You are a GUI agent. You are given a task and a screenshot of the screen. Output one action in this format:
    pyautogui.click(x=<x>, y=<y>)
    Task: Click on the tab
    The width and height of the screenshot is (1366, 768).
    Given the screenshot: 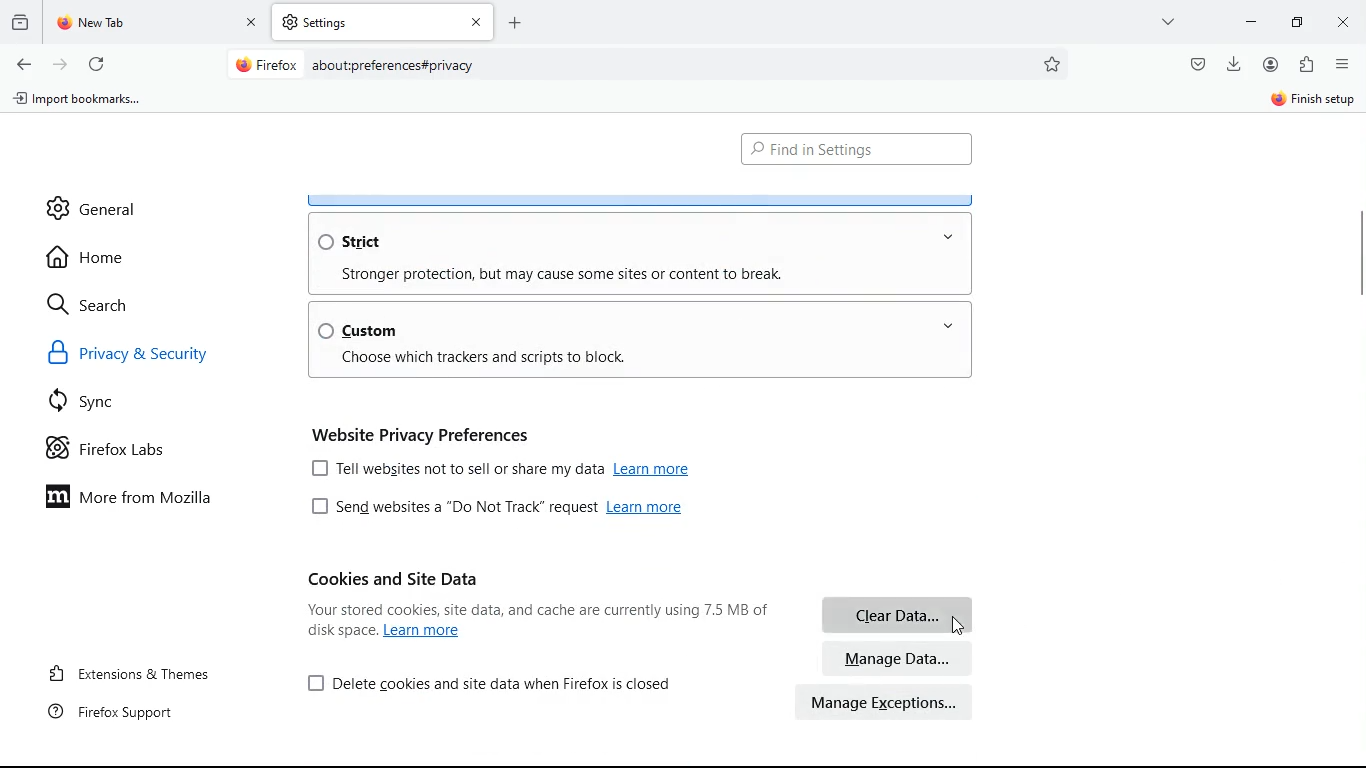 What is the action you would take?
    pyautogui.click(x=158, y=23)
    